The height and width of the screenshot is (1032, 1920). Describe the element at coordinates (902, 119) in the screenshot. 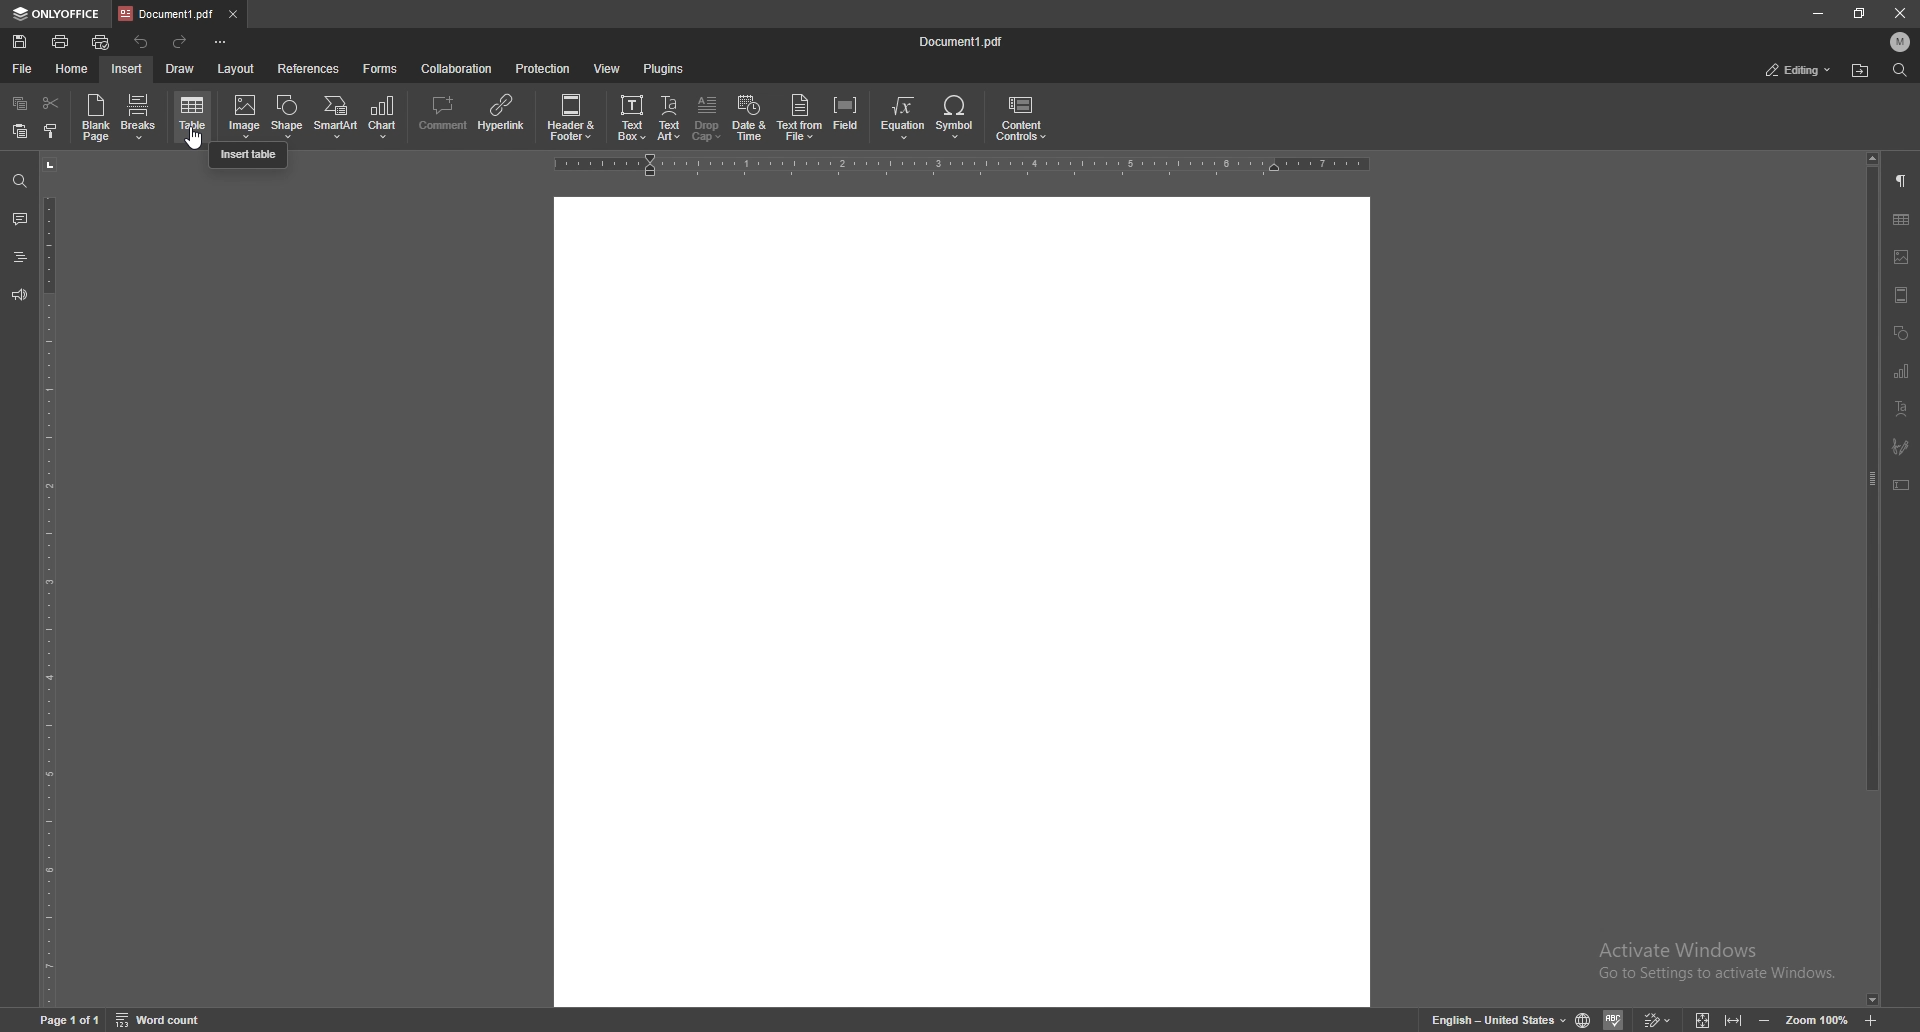

I see `equation` at that location.